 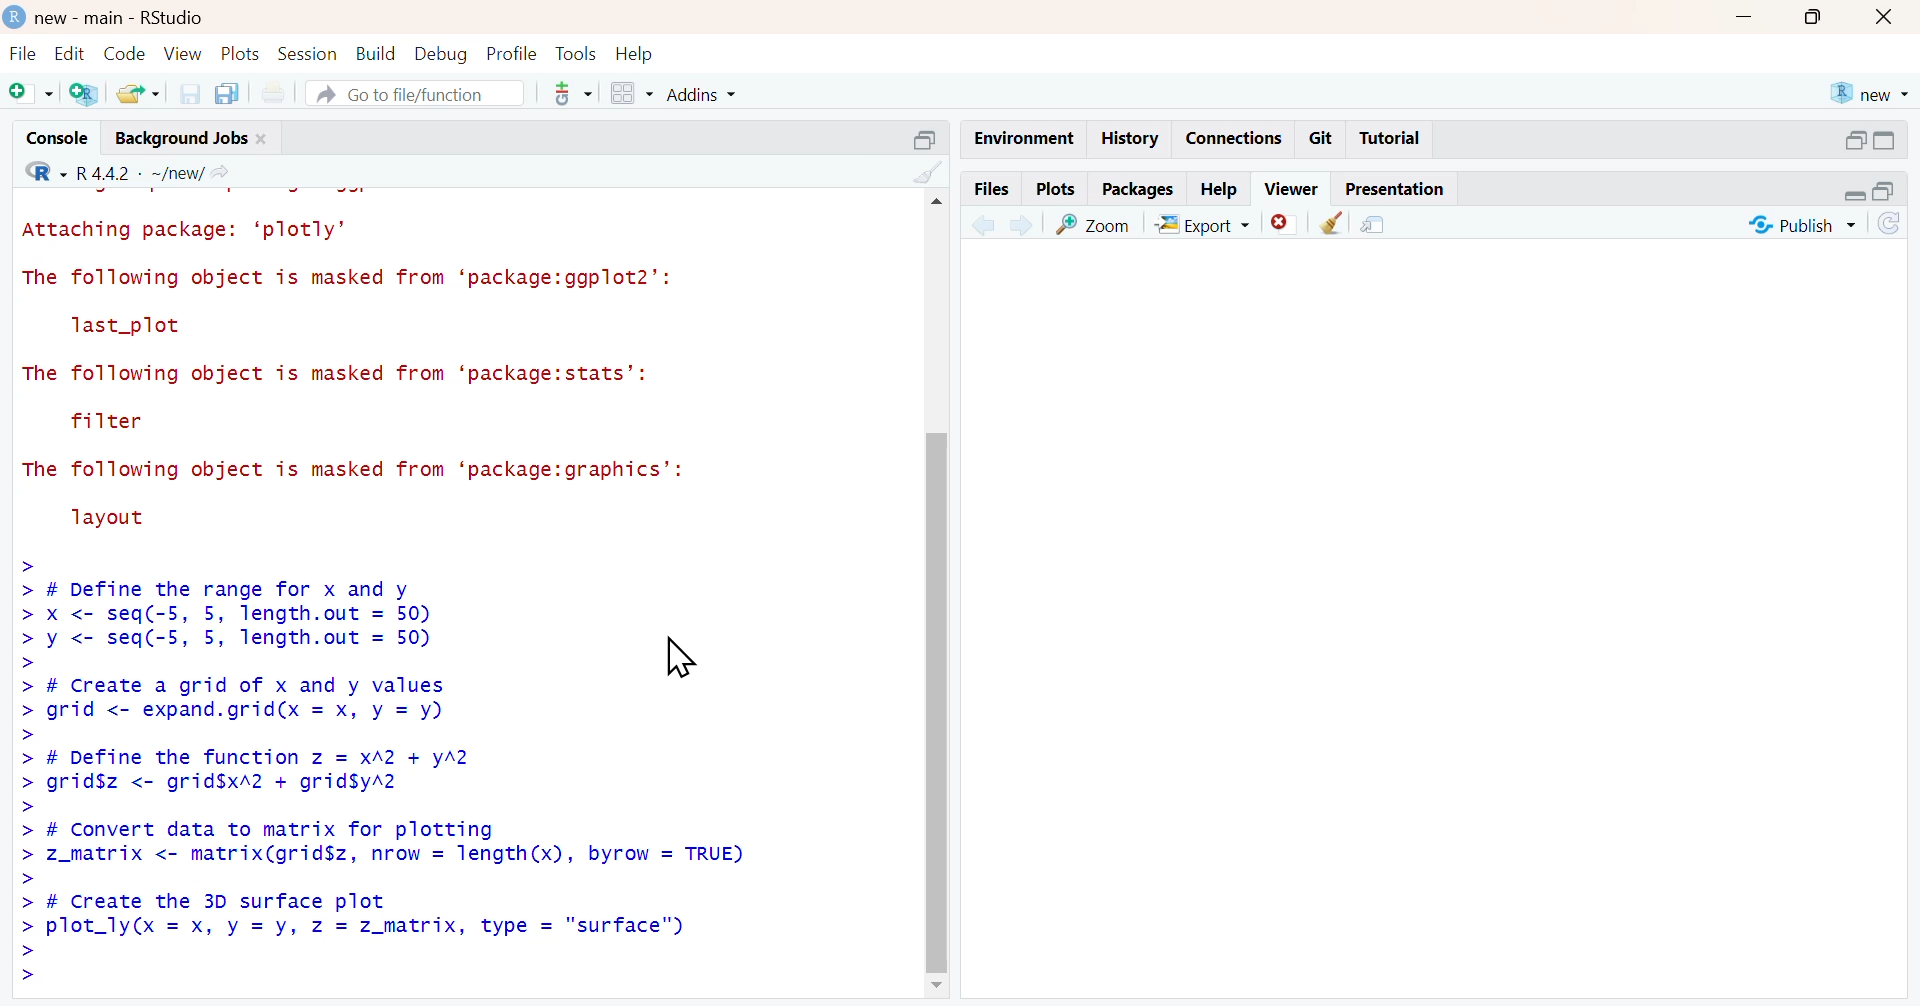 I want to click on maximize, so click(x=922, y=138).